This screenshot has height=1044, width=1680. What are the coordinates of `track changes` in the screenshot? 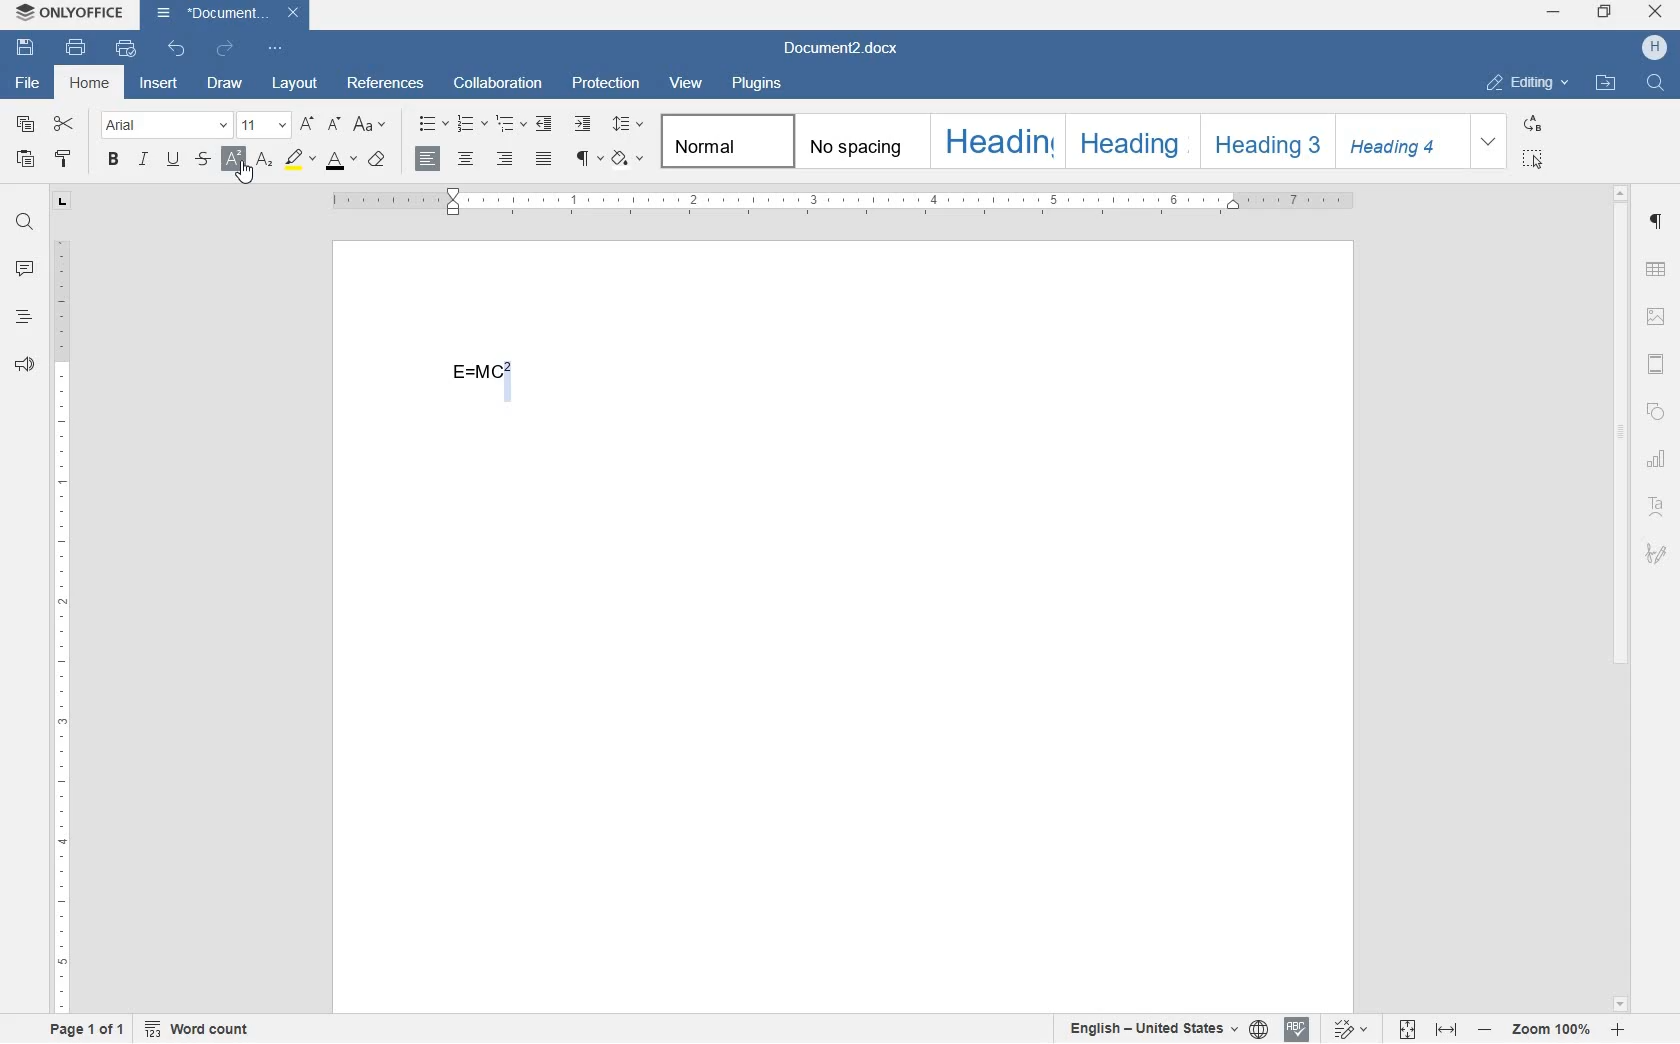 It's located at (1352, 1030).